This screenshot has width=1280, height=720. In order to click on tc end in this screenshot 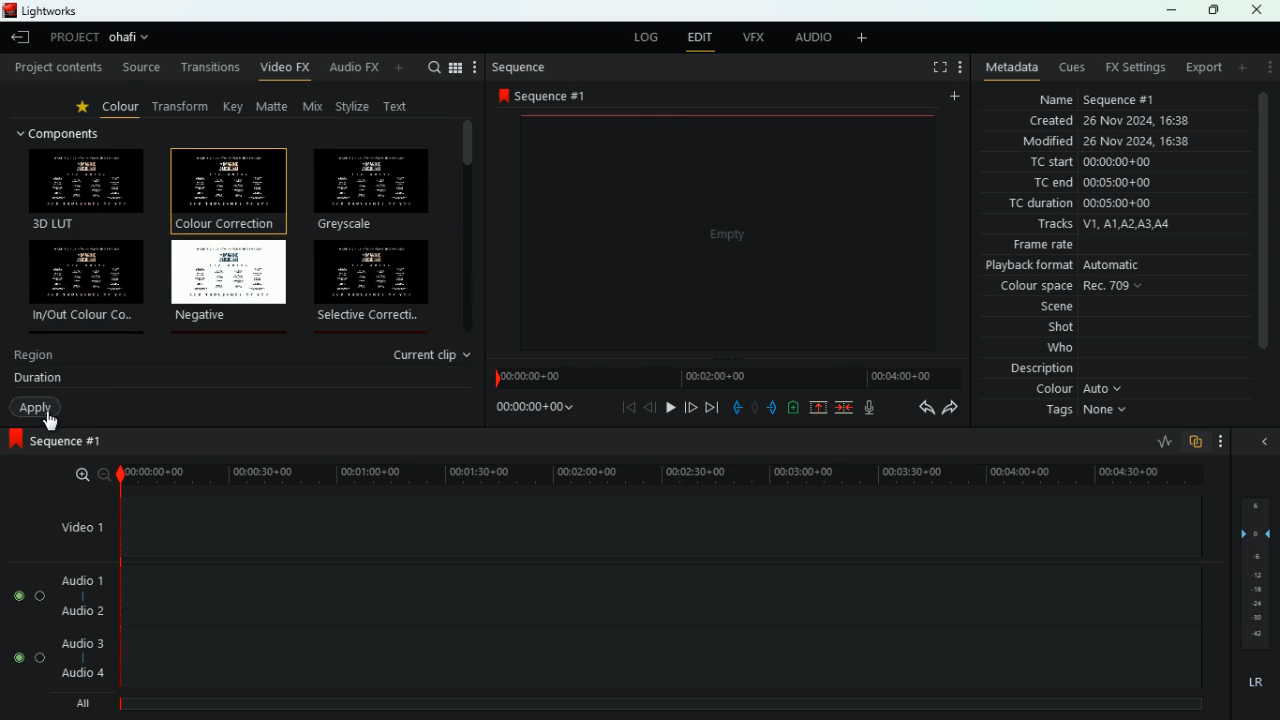, I will do `click(1119, 184)`.